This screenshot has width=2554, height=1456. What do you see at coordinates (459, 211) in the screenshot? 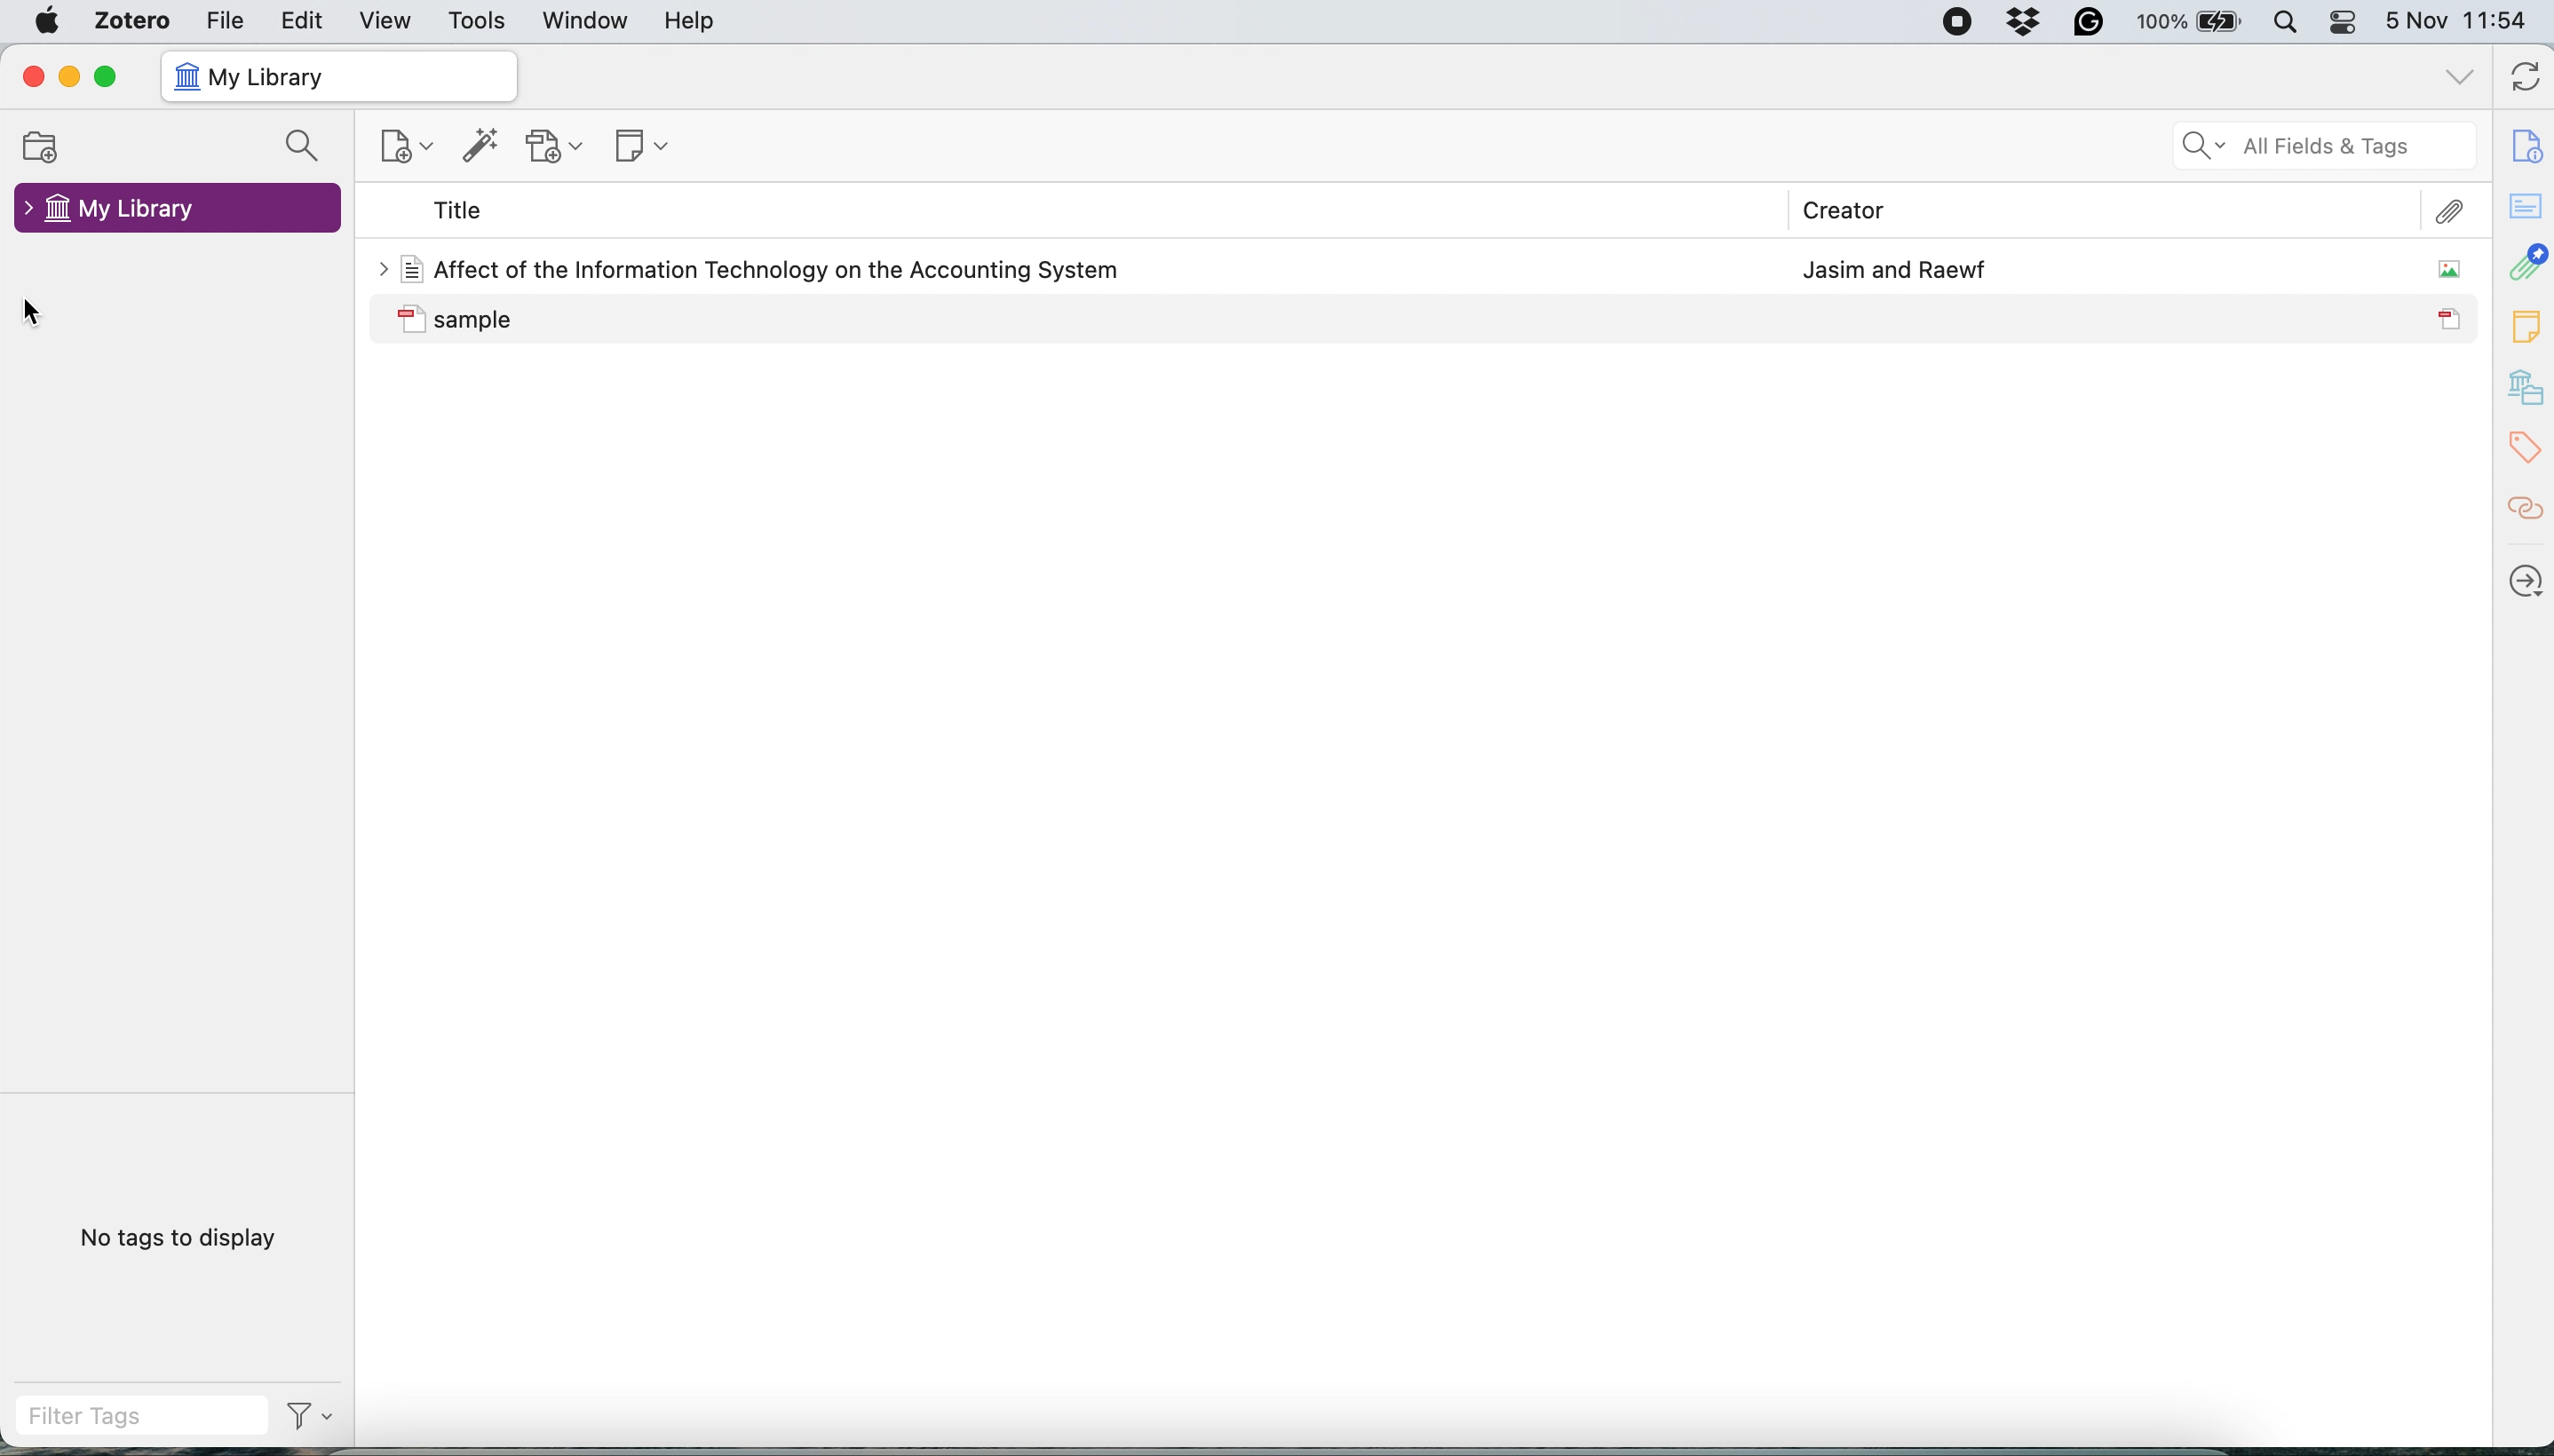
I see `title` at bounding box center [459, 211].